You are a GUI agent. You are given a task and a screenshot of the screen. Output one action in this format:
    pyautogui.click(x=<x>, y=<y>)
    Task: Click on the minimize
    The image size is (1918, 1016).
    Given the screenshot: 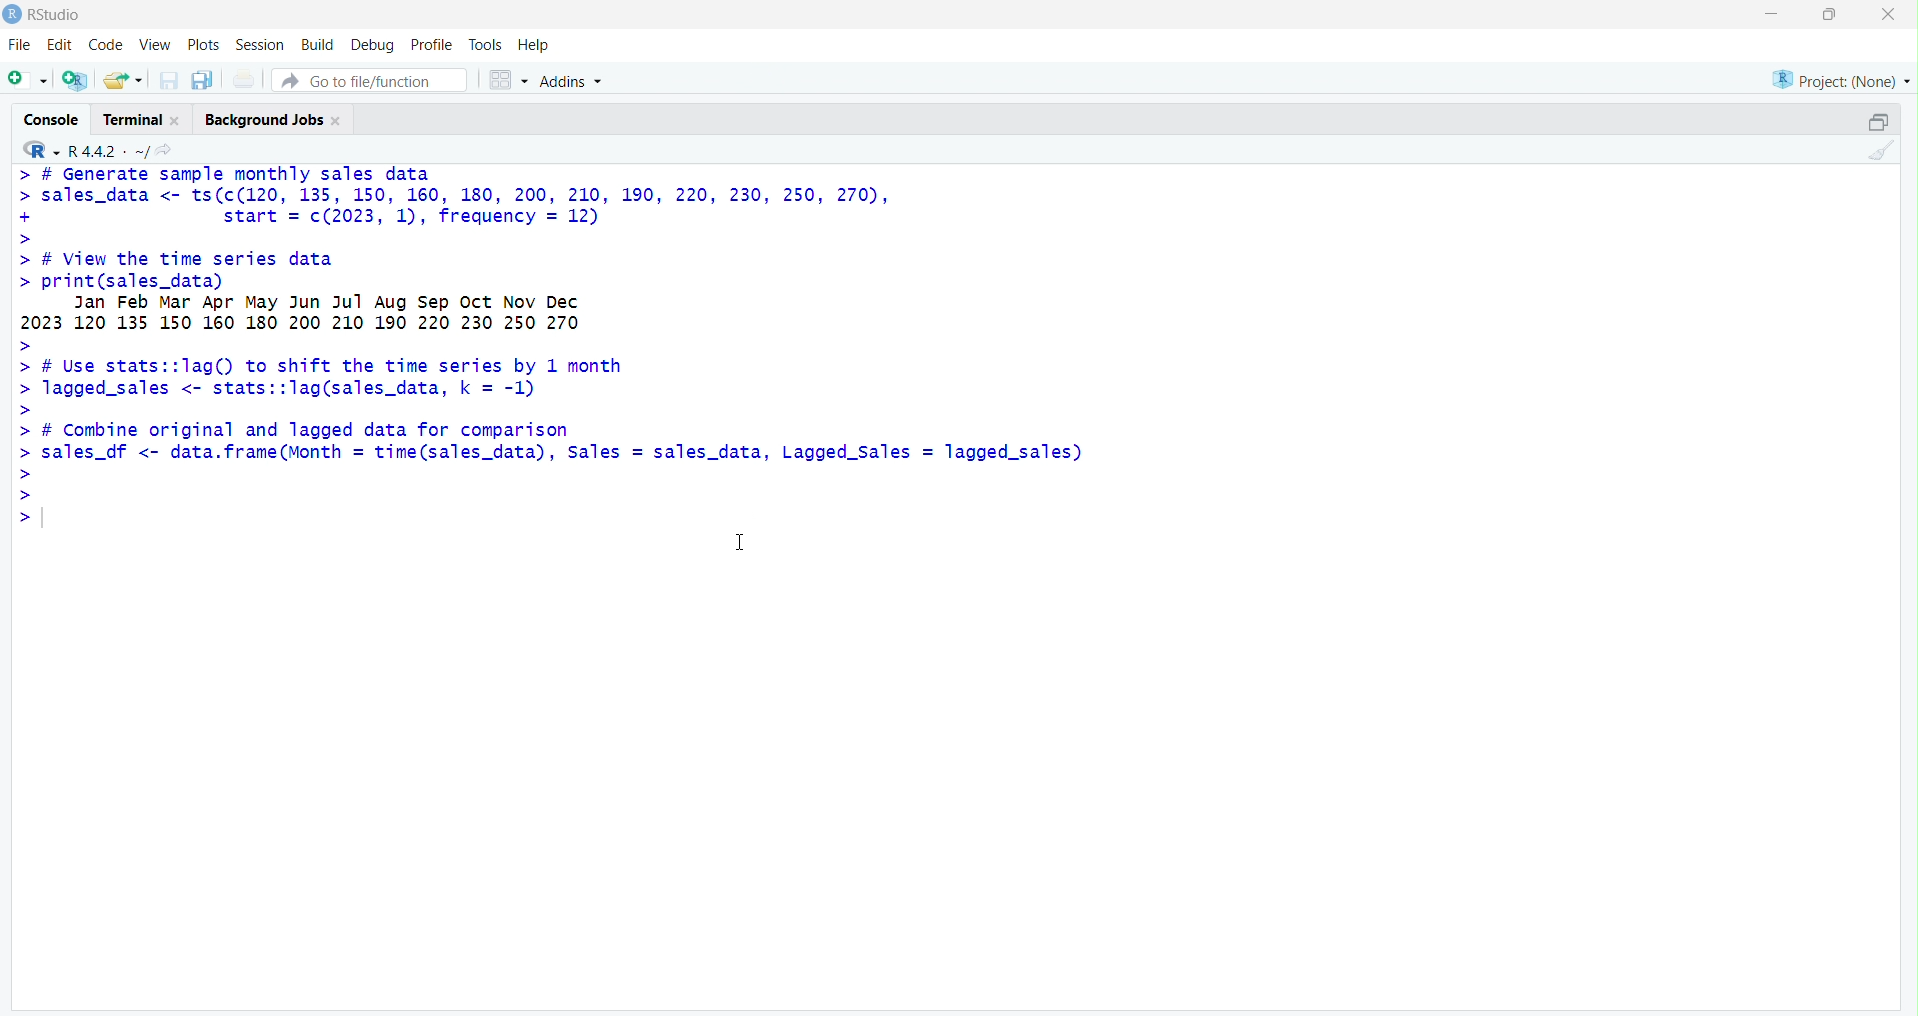 What is the action you would take?
    pyautogui.click(x=1768, y=15)
    